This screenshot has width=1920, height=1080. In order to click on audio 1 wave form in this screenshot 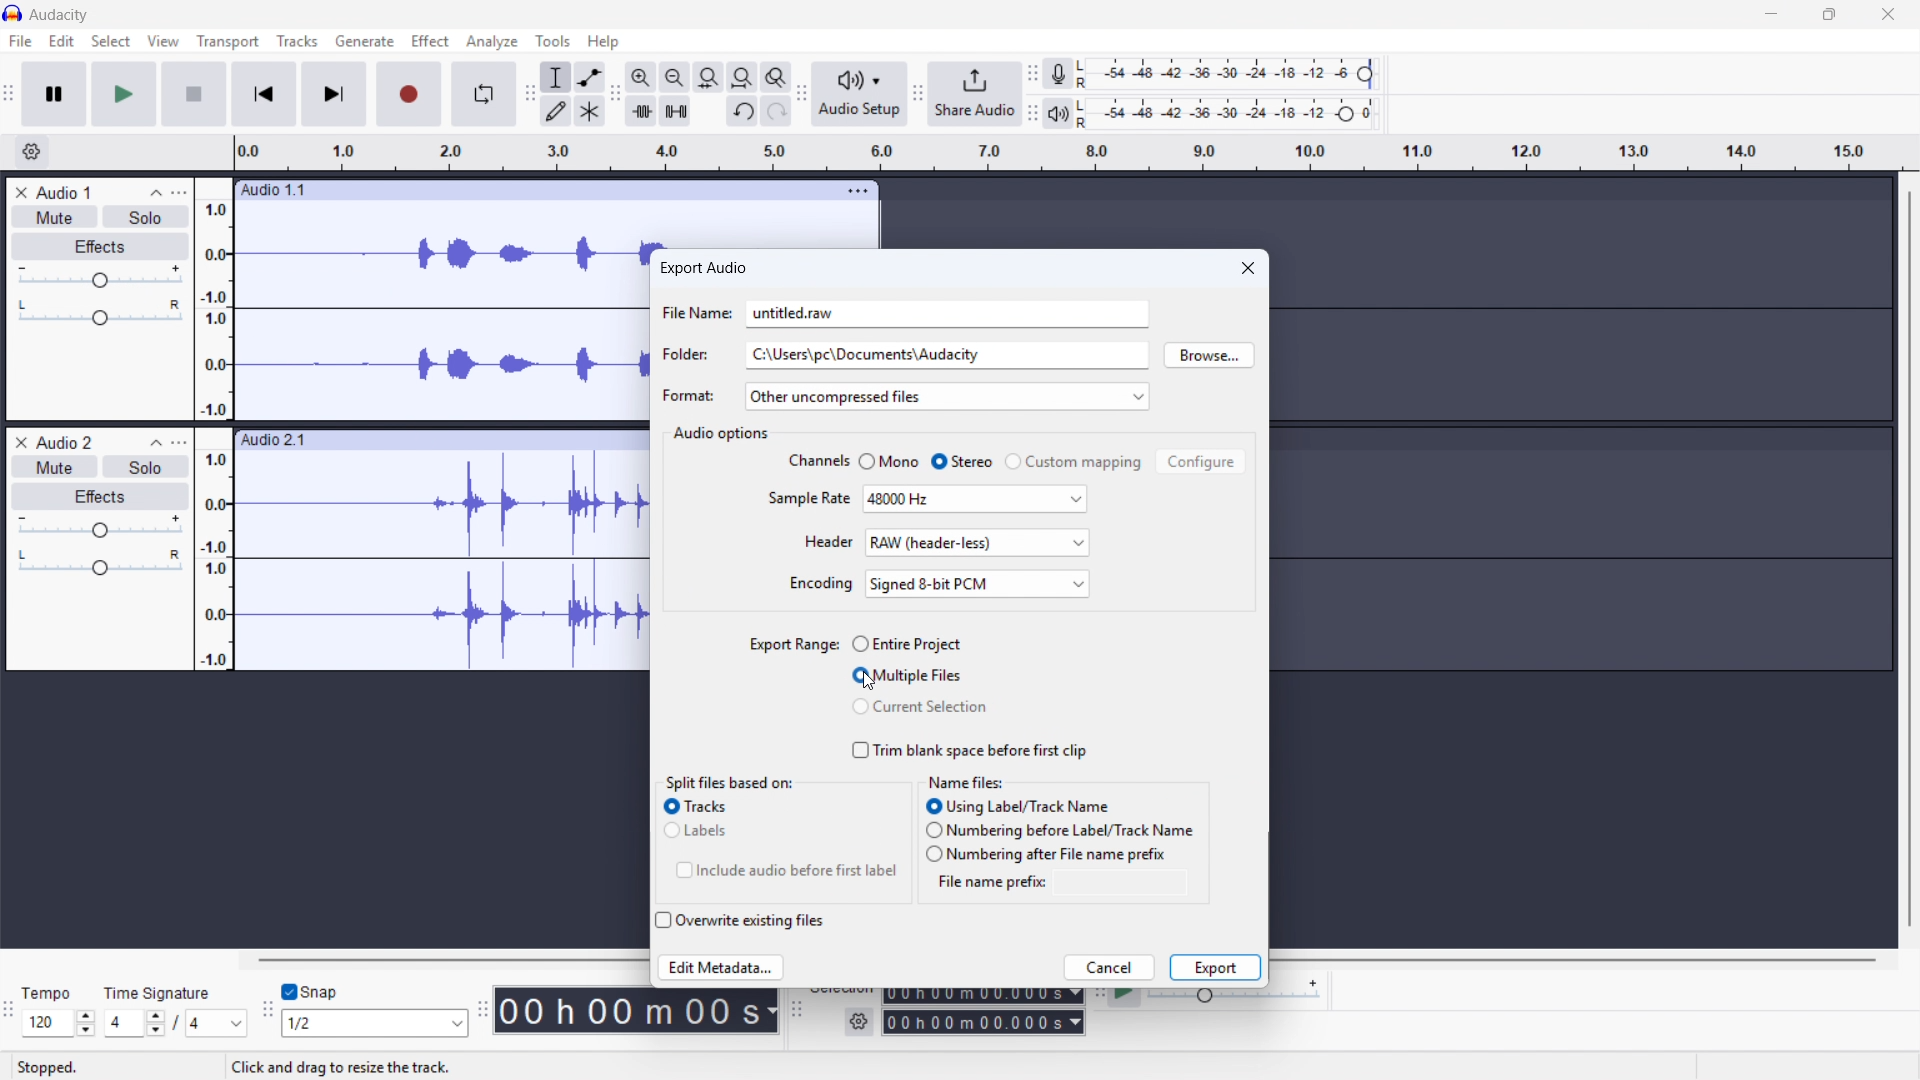, I will do `click(443, 321)`.